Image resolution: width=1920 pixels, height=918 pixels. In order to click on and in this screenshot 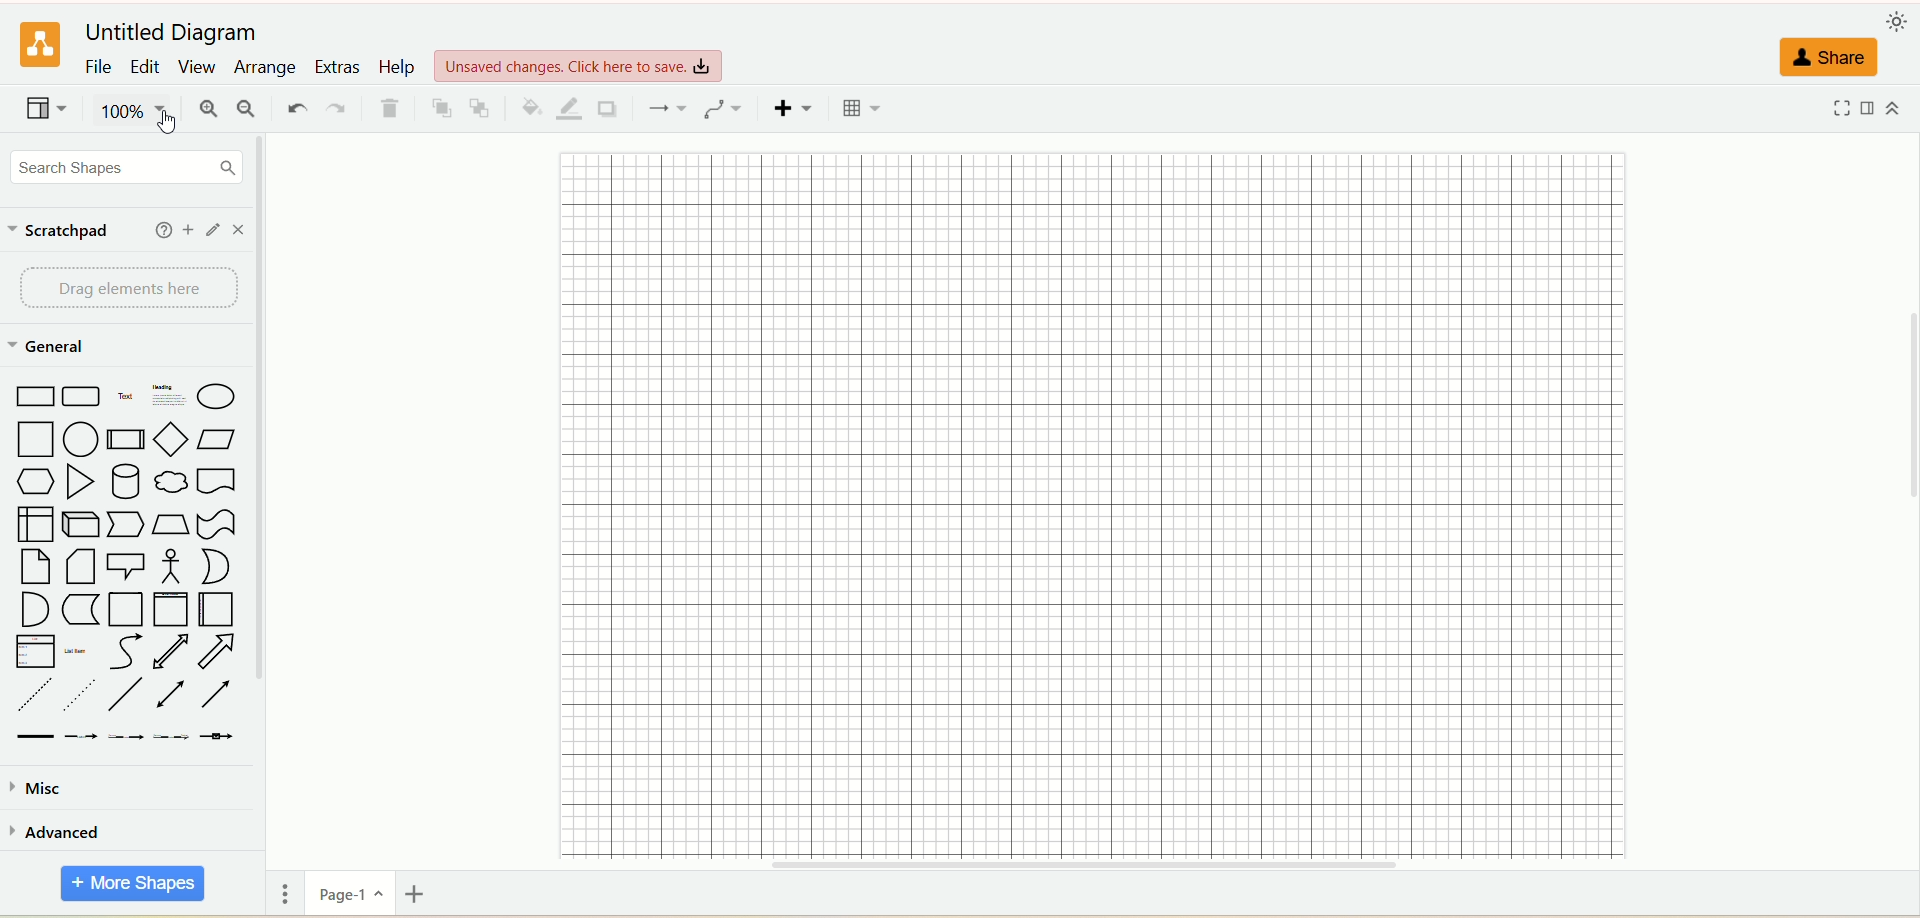, I will do `click(35, 608)`.